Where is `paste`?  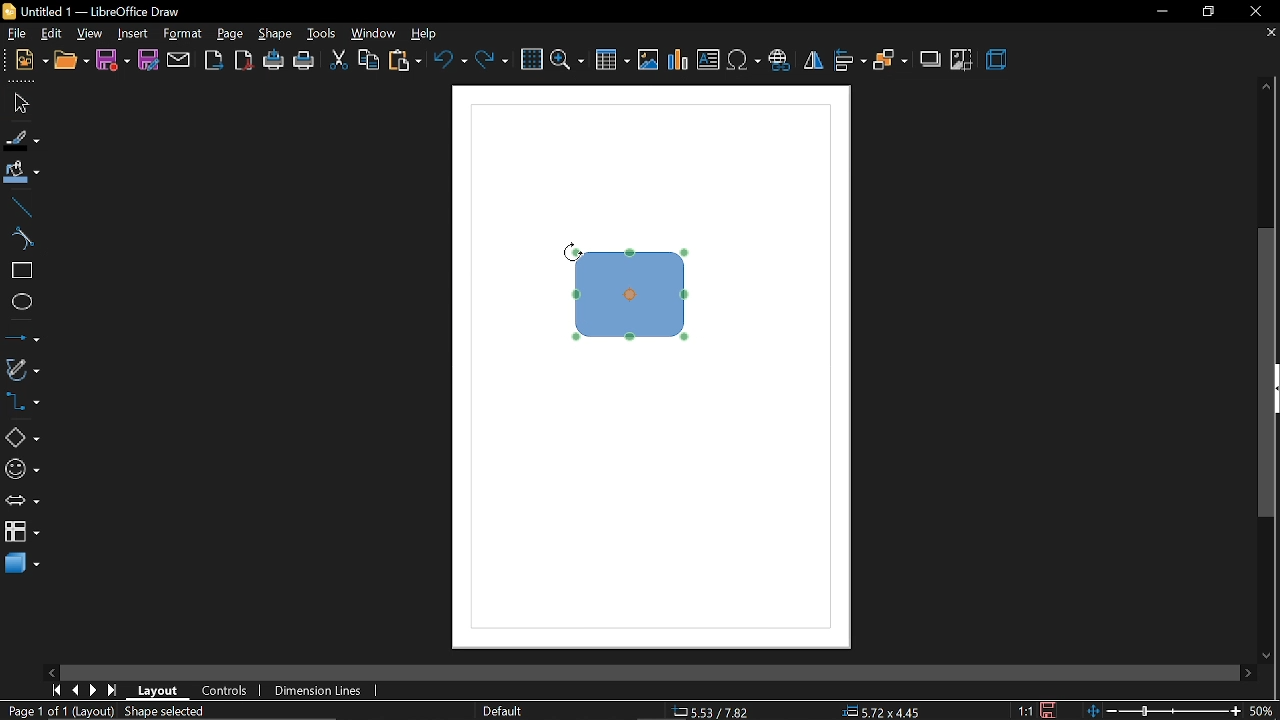
paste is located at coordinates (404, 62).